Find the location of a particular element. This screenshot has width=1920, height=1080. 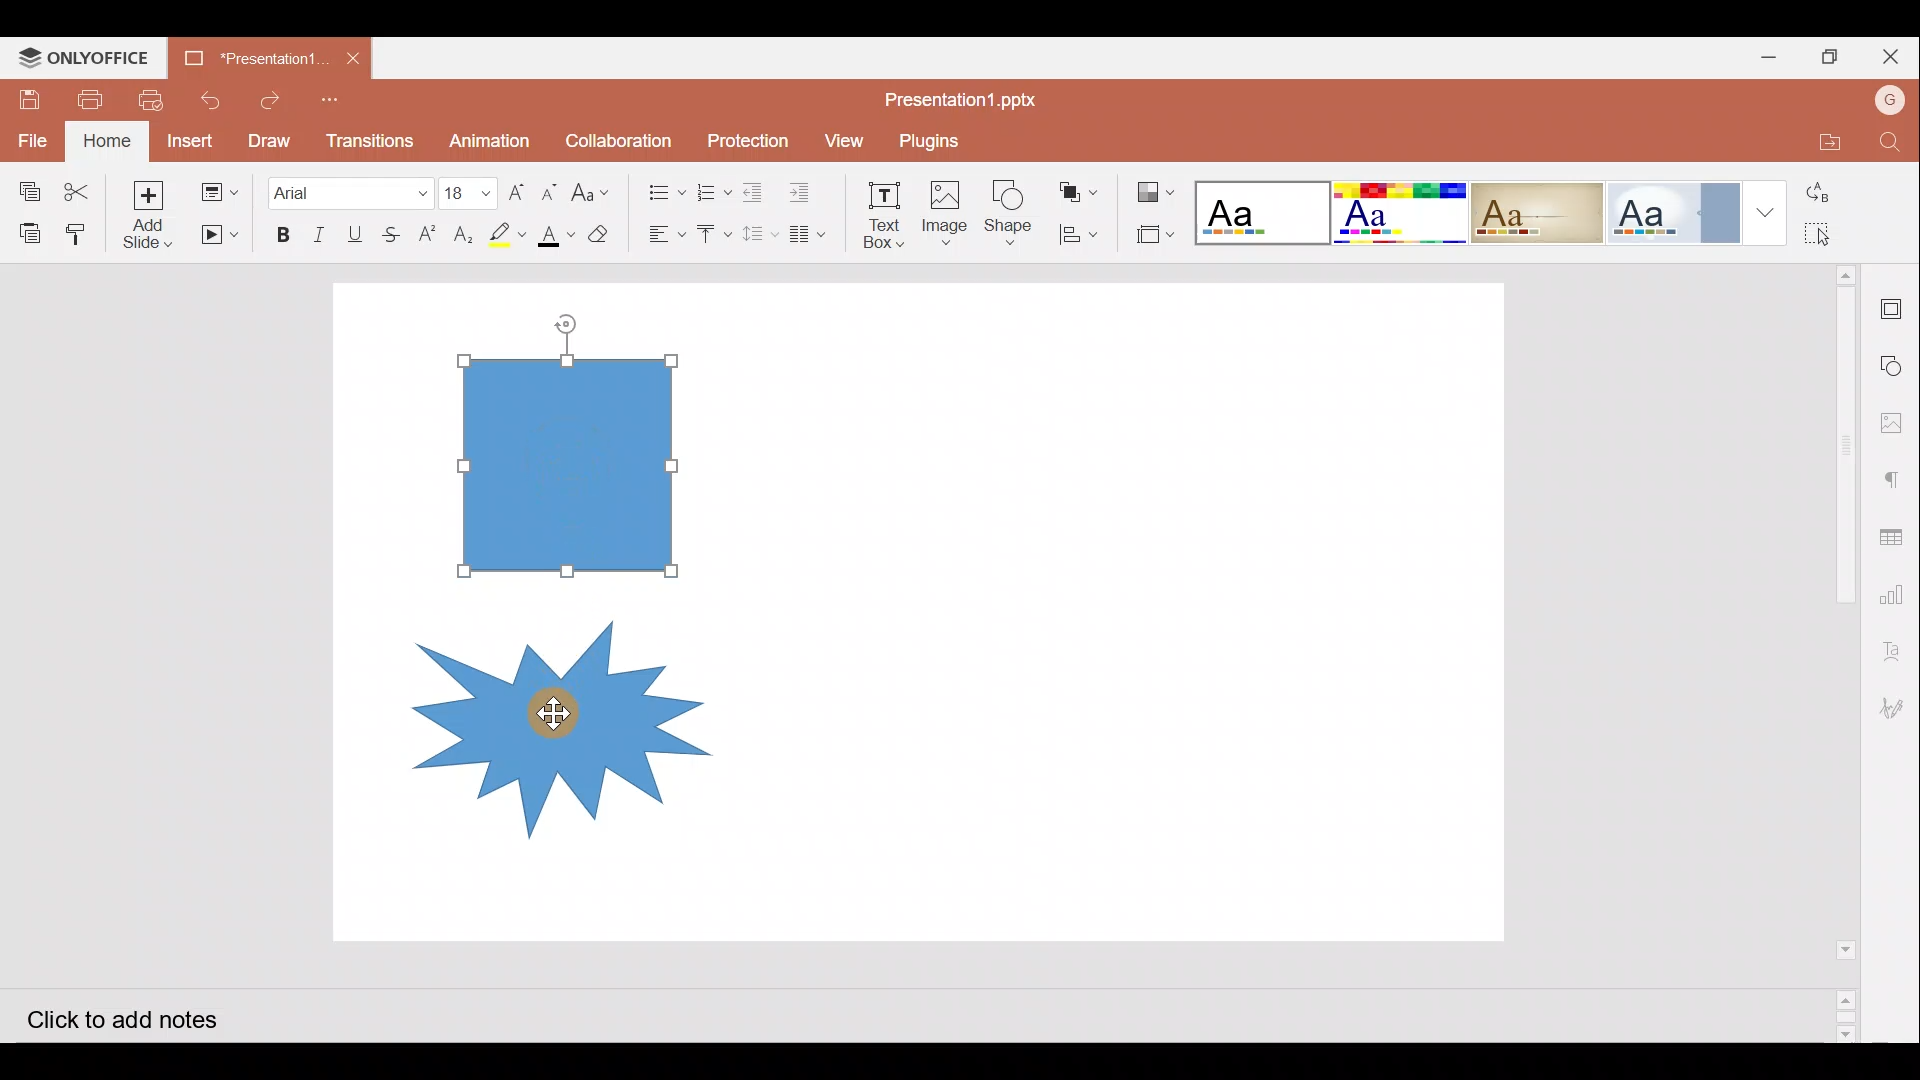

Vertical align is located at coordinates (712, 228).